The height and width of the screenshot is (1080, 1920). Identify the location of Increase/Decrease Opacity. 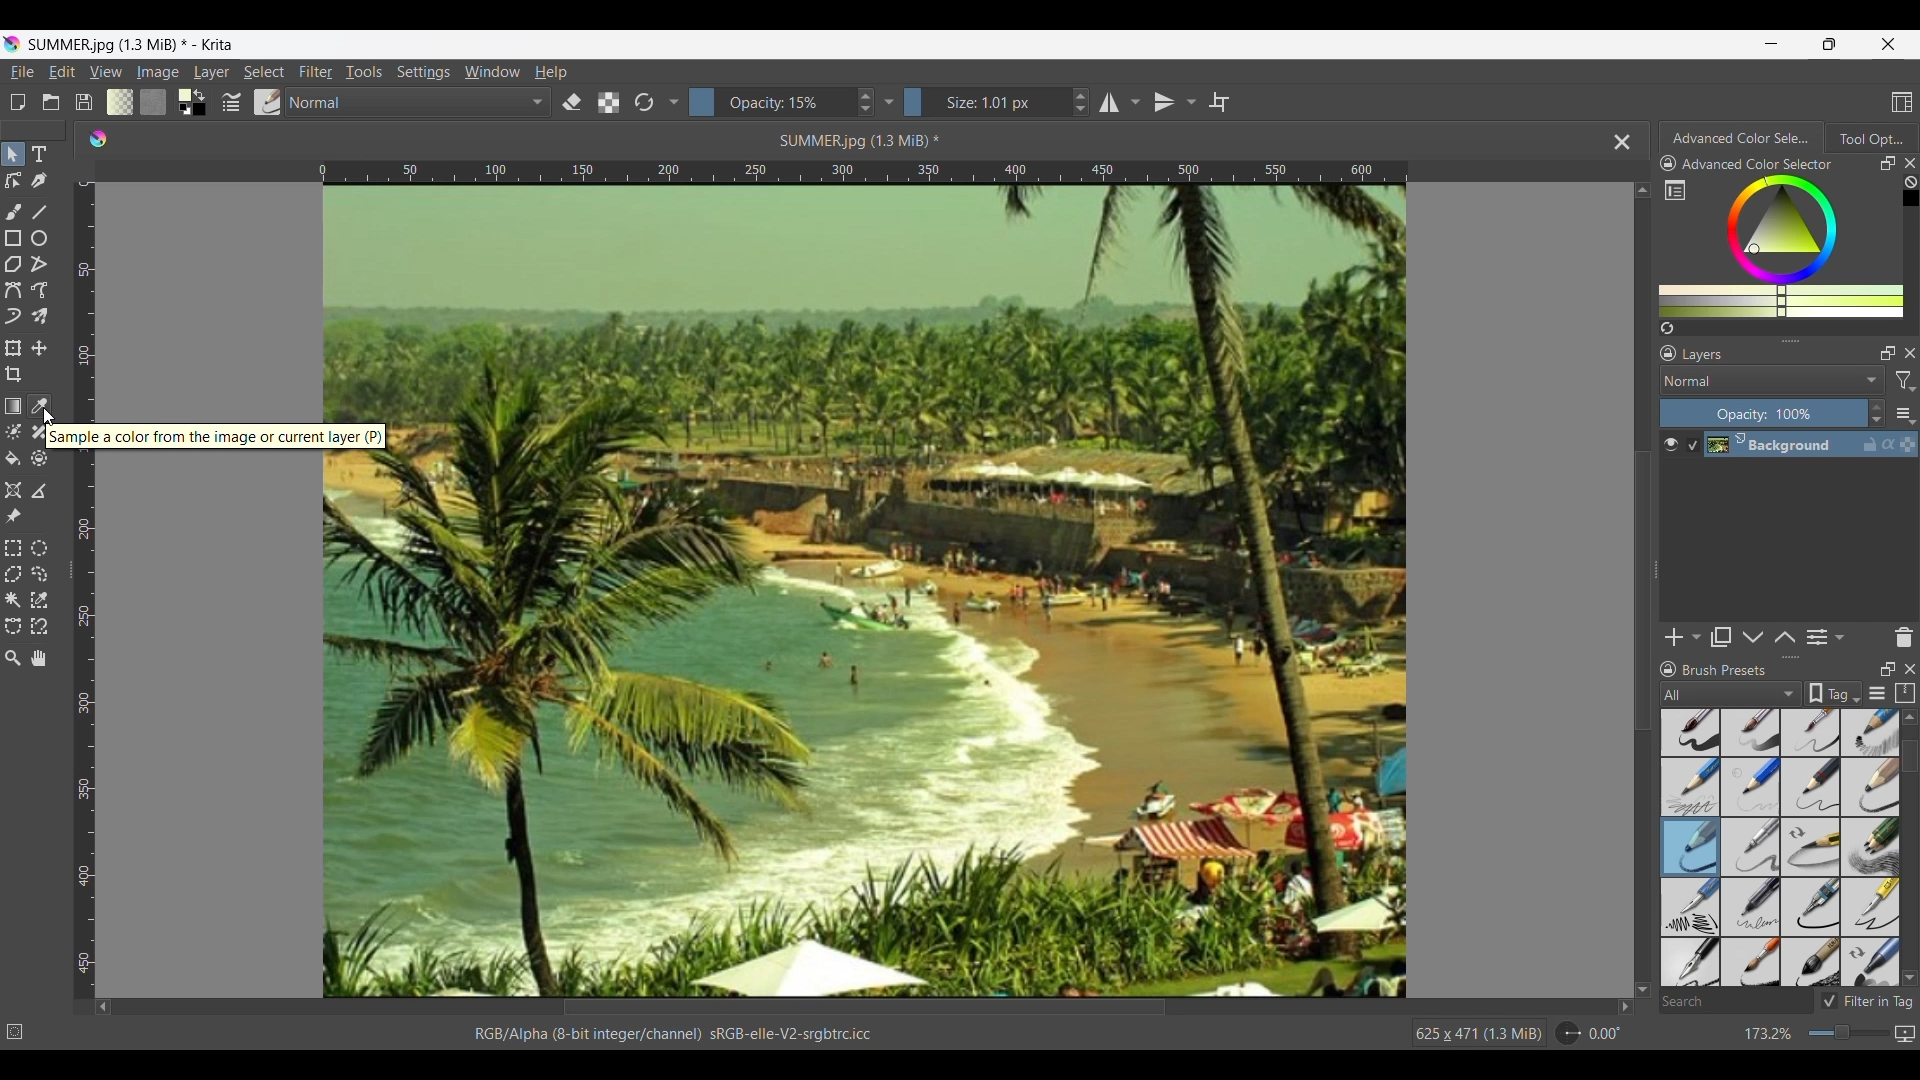
(864, 102).